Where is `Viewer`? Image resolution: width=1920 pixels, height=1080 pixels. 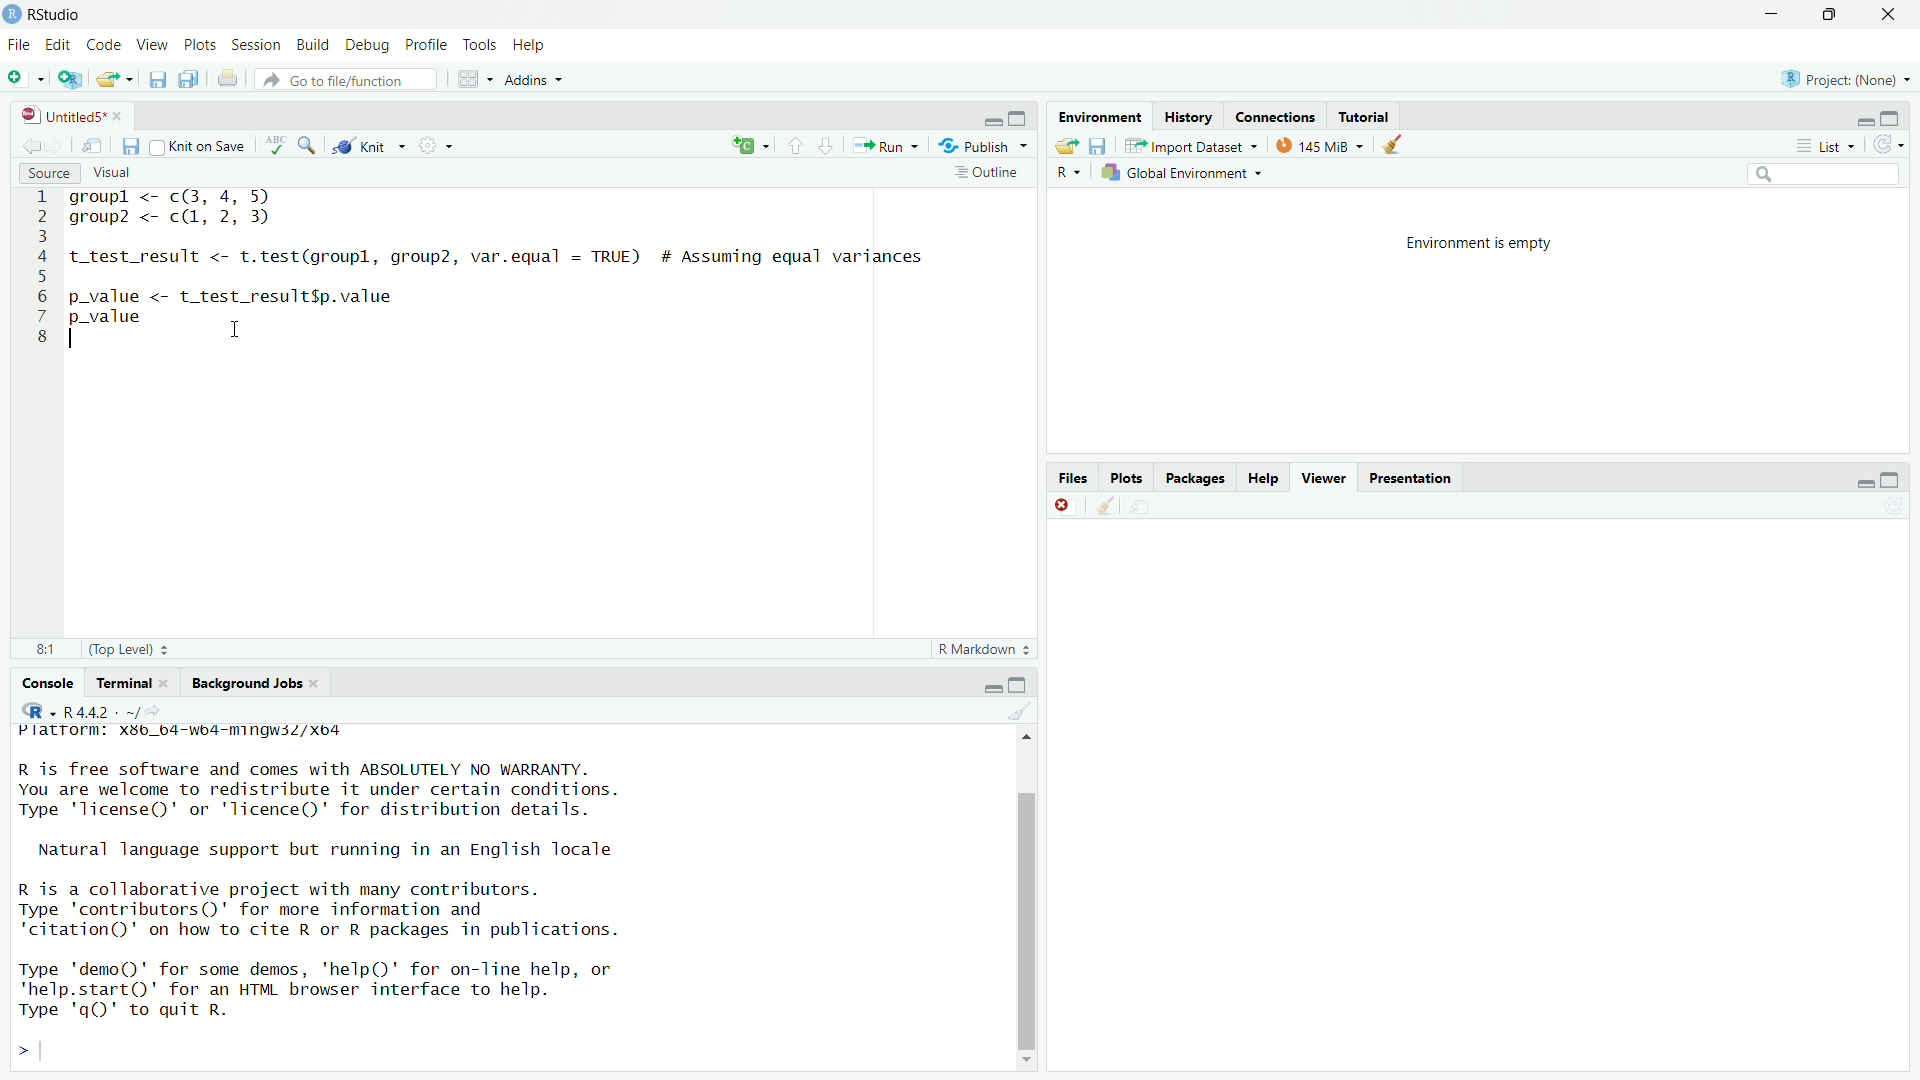
Viewer is located at coordinates (1322, 478).